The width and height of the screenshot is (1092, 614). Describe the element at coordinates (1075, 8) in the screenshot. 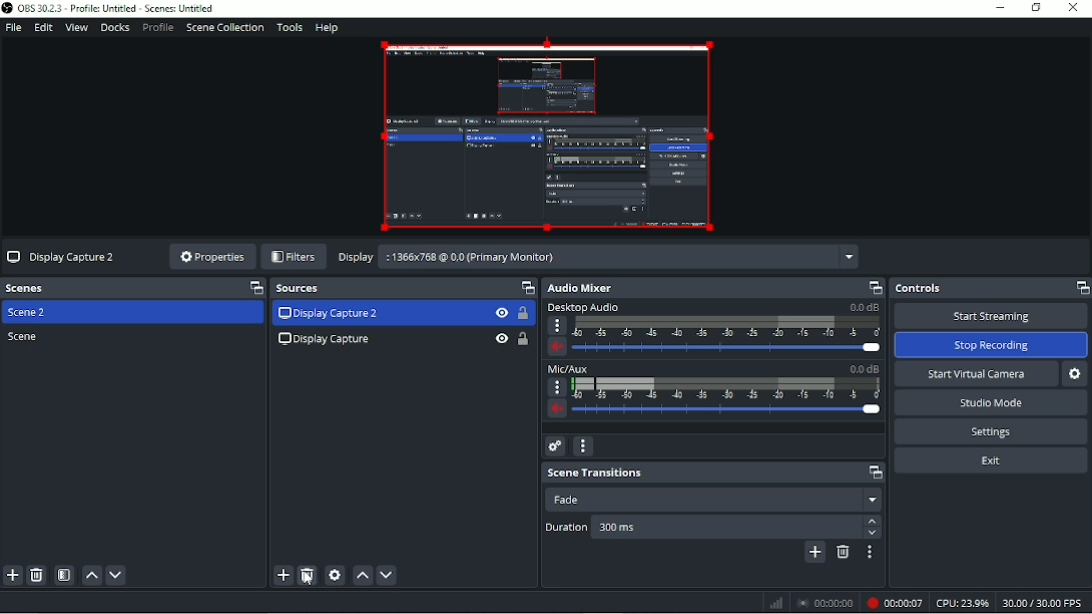

I see `Close` at that location.